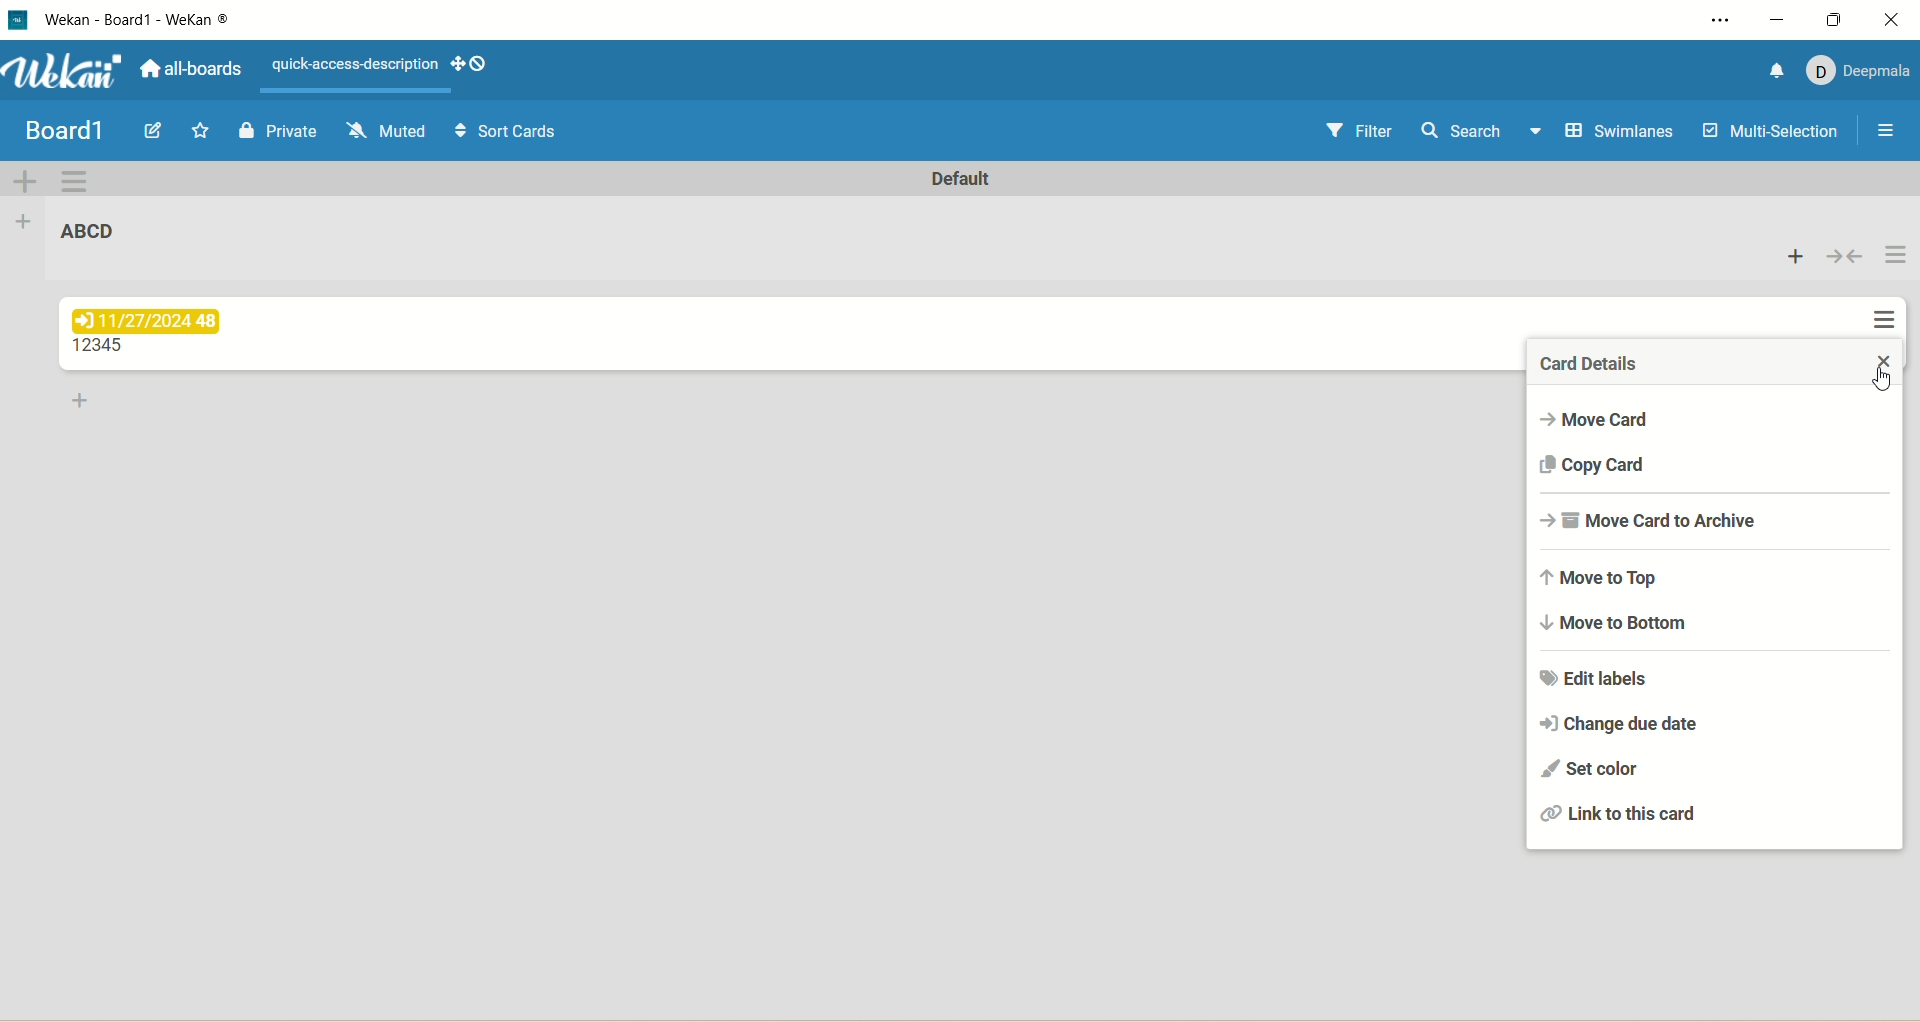 The width and height of the screenshot is (1920, 1022). I want to click on show-desktop-drag-, so click(470, 63).